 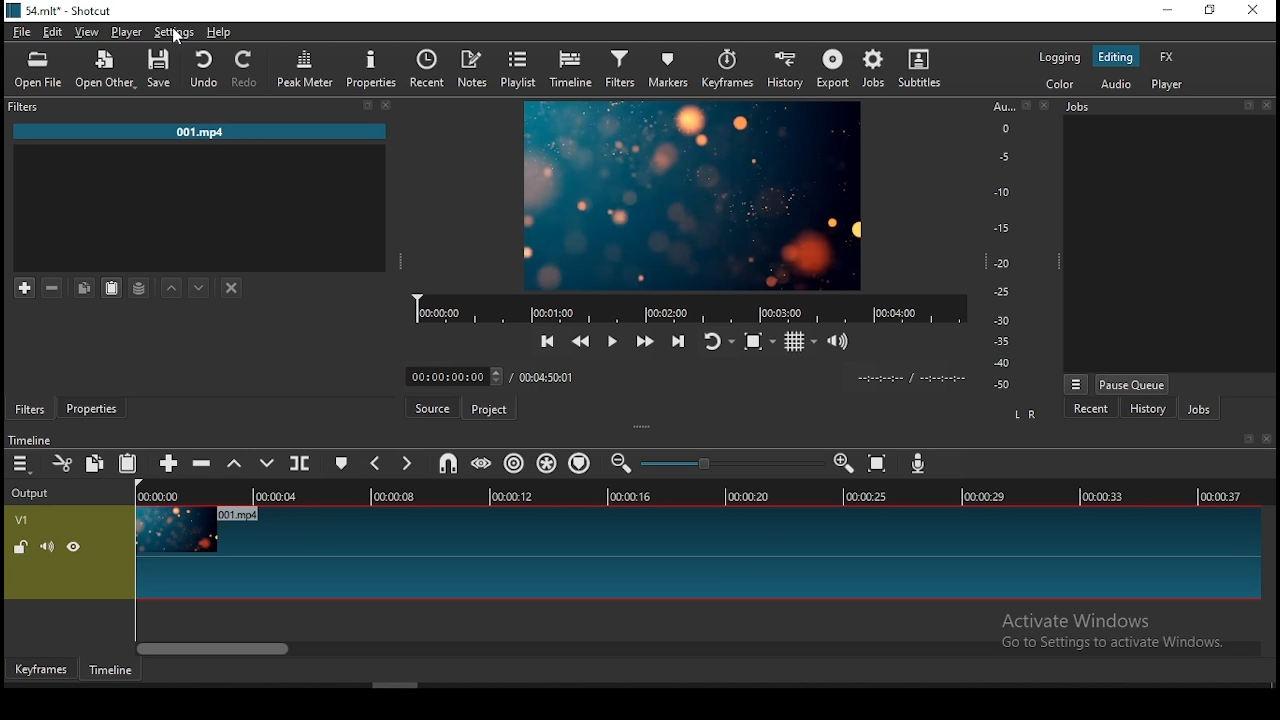 What do you see at coordinates (919, 68) in the screenshot?
I see `subtitles` at bounding box center [919, 68].